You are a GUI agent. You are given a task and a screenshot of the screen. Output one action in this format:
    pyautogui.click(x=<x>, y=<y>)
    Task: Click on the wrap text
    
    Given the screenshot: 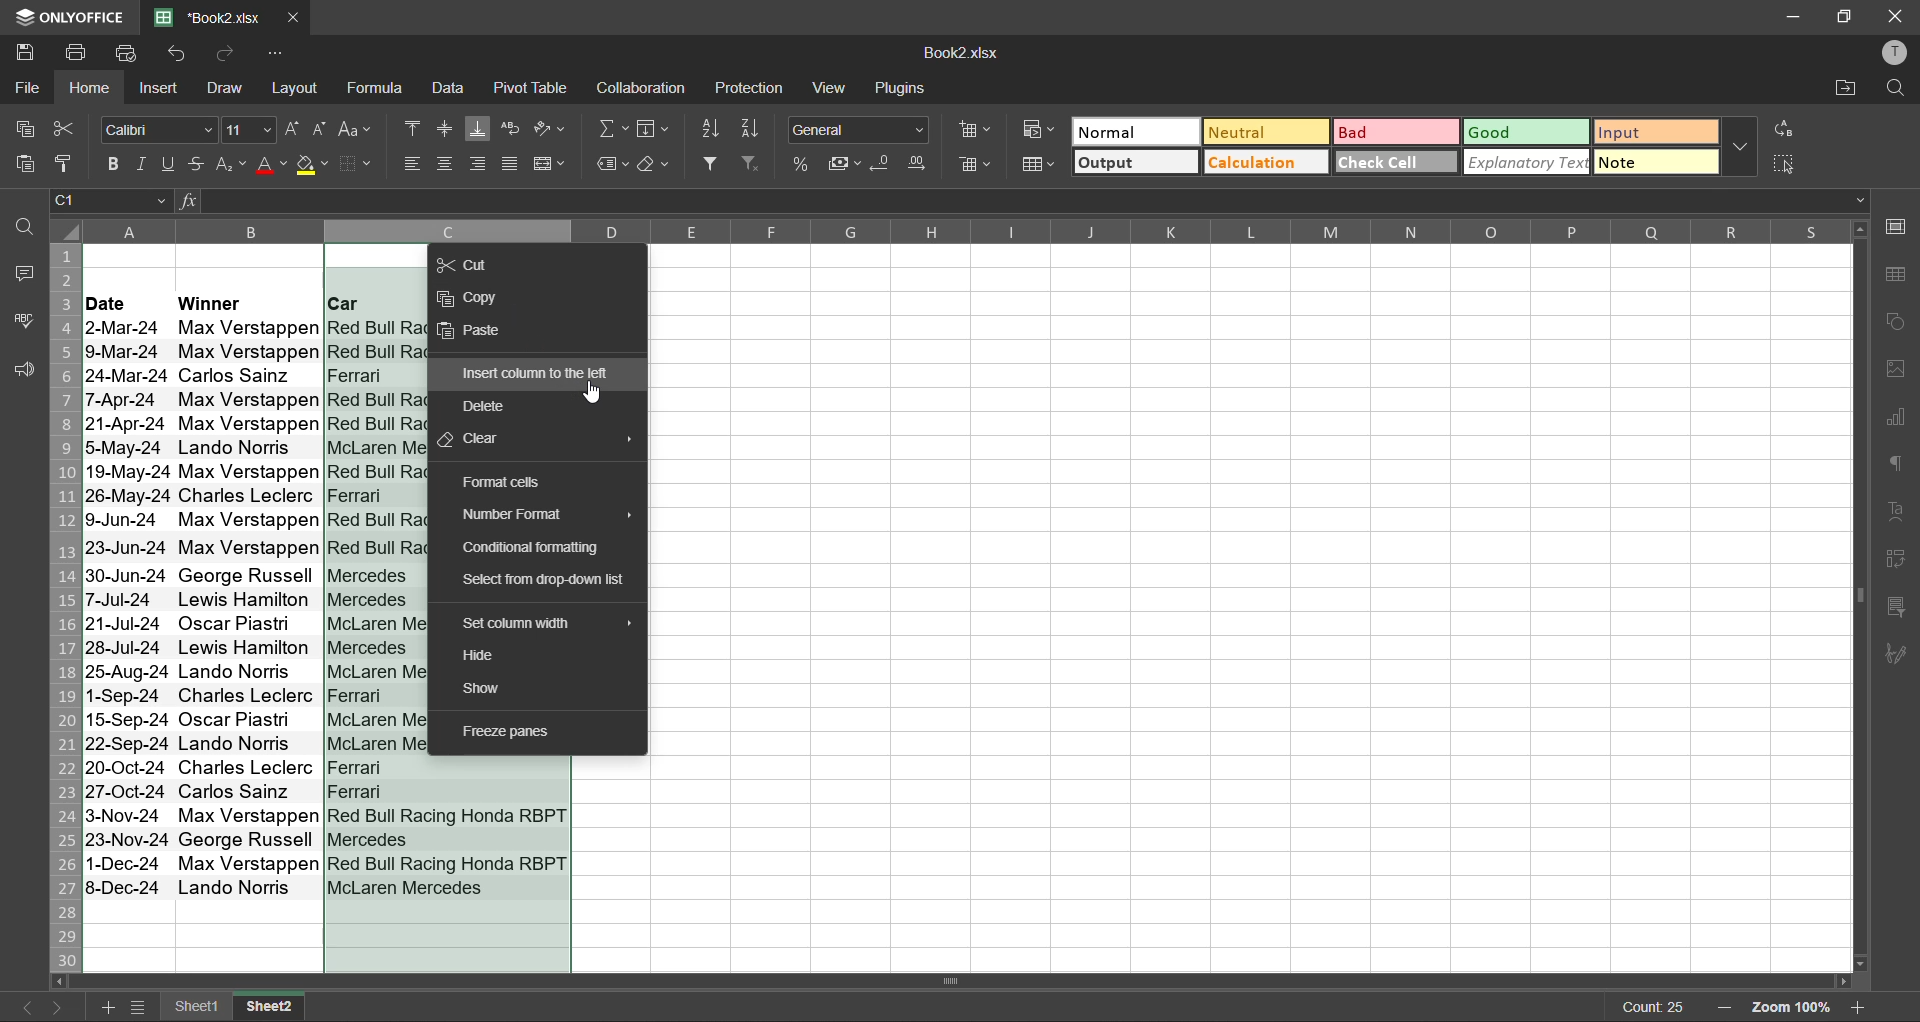 What is the action you would take?
    pyautogui.click(x=510, y=128)
    